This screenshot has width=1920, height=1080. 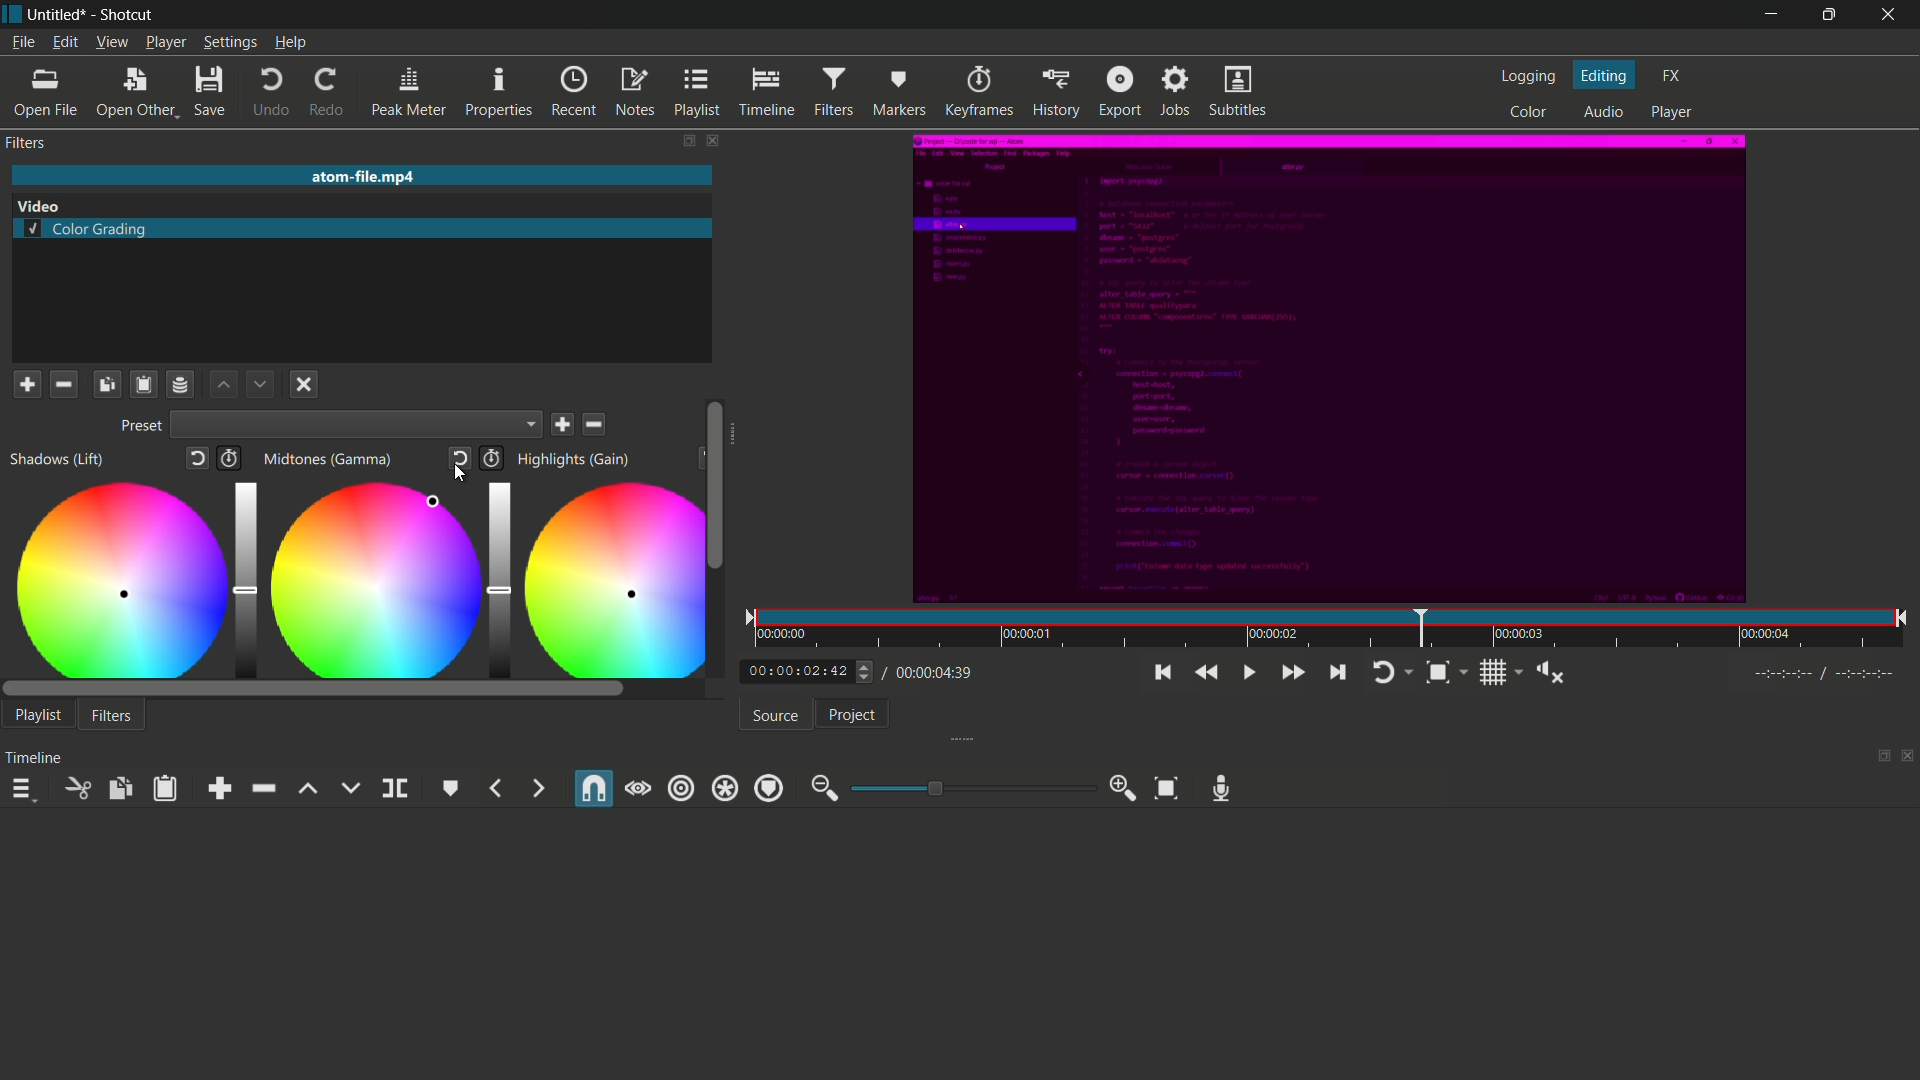 What do you see at coordinates (75, 788) in the screenshot?
I see `cut` at bounding box center [75, 788].